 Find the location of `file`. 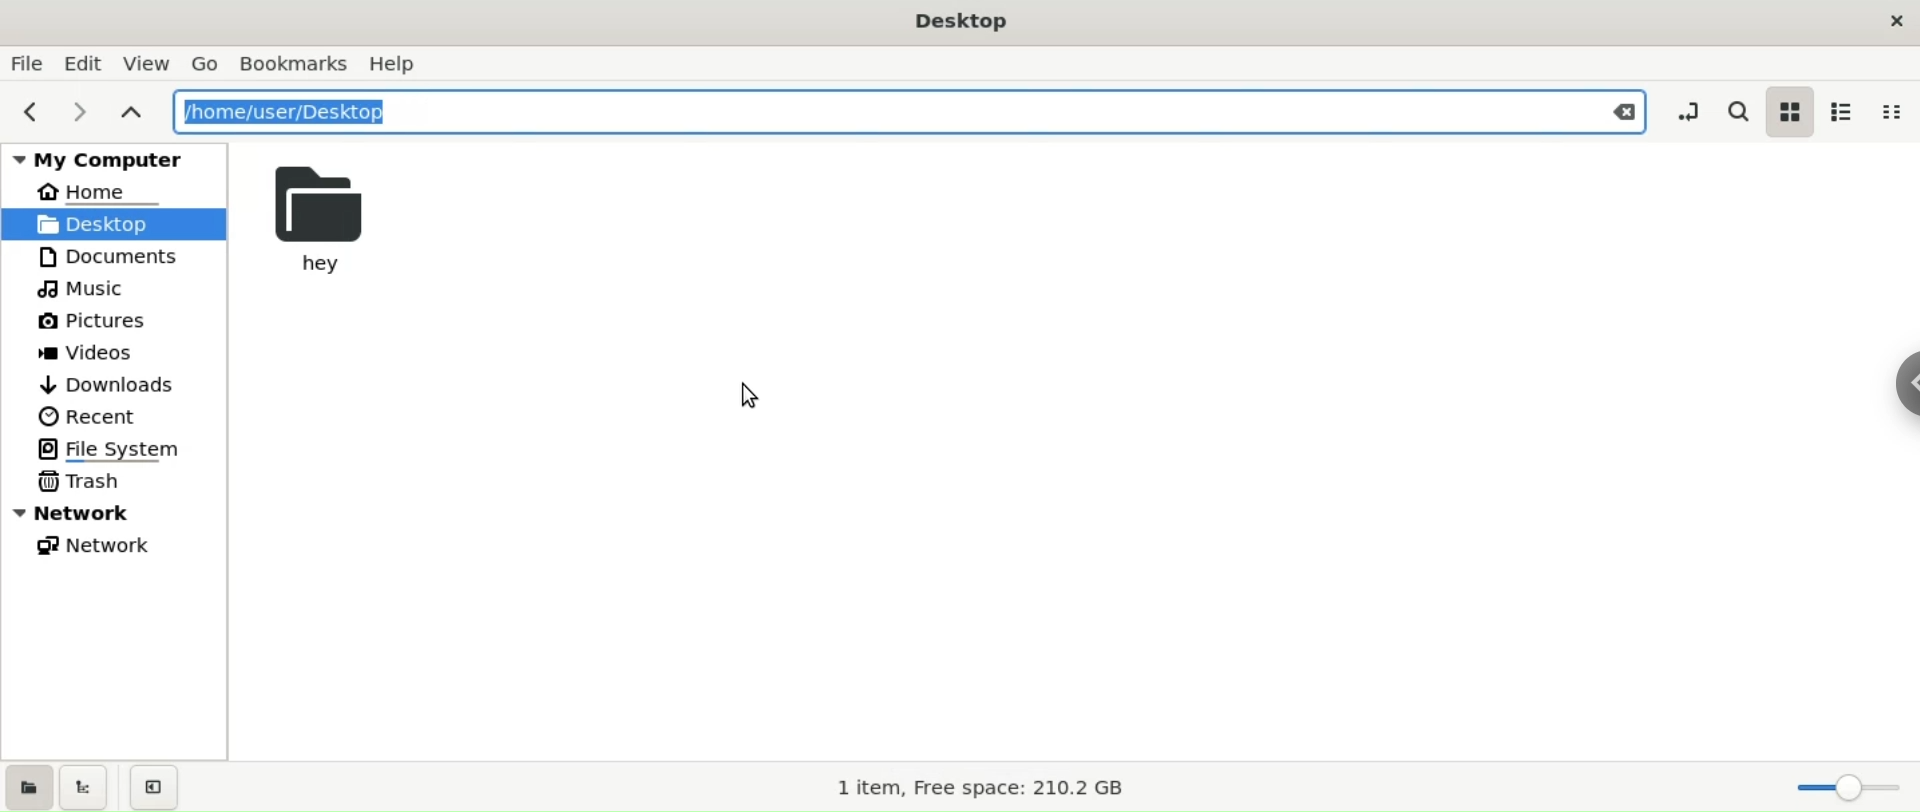

file is located at coordinates (30, 65).